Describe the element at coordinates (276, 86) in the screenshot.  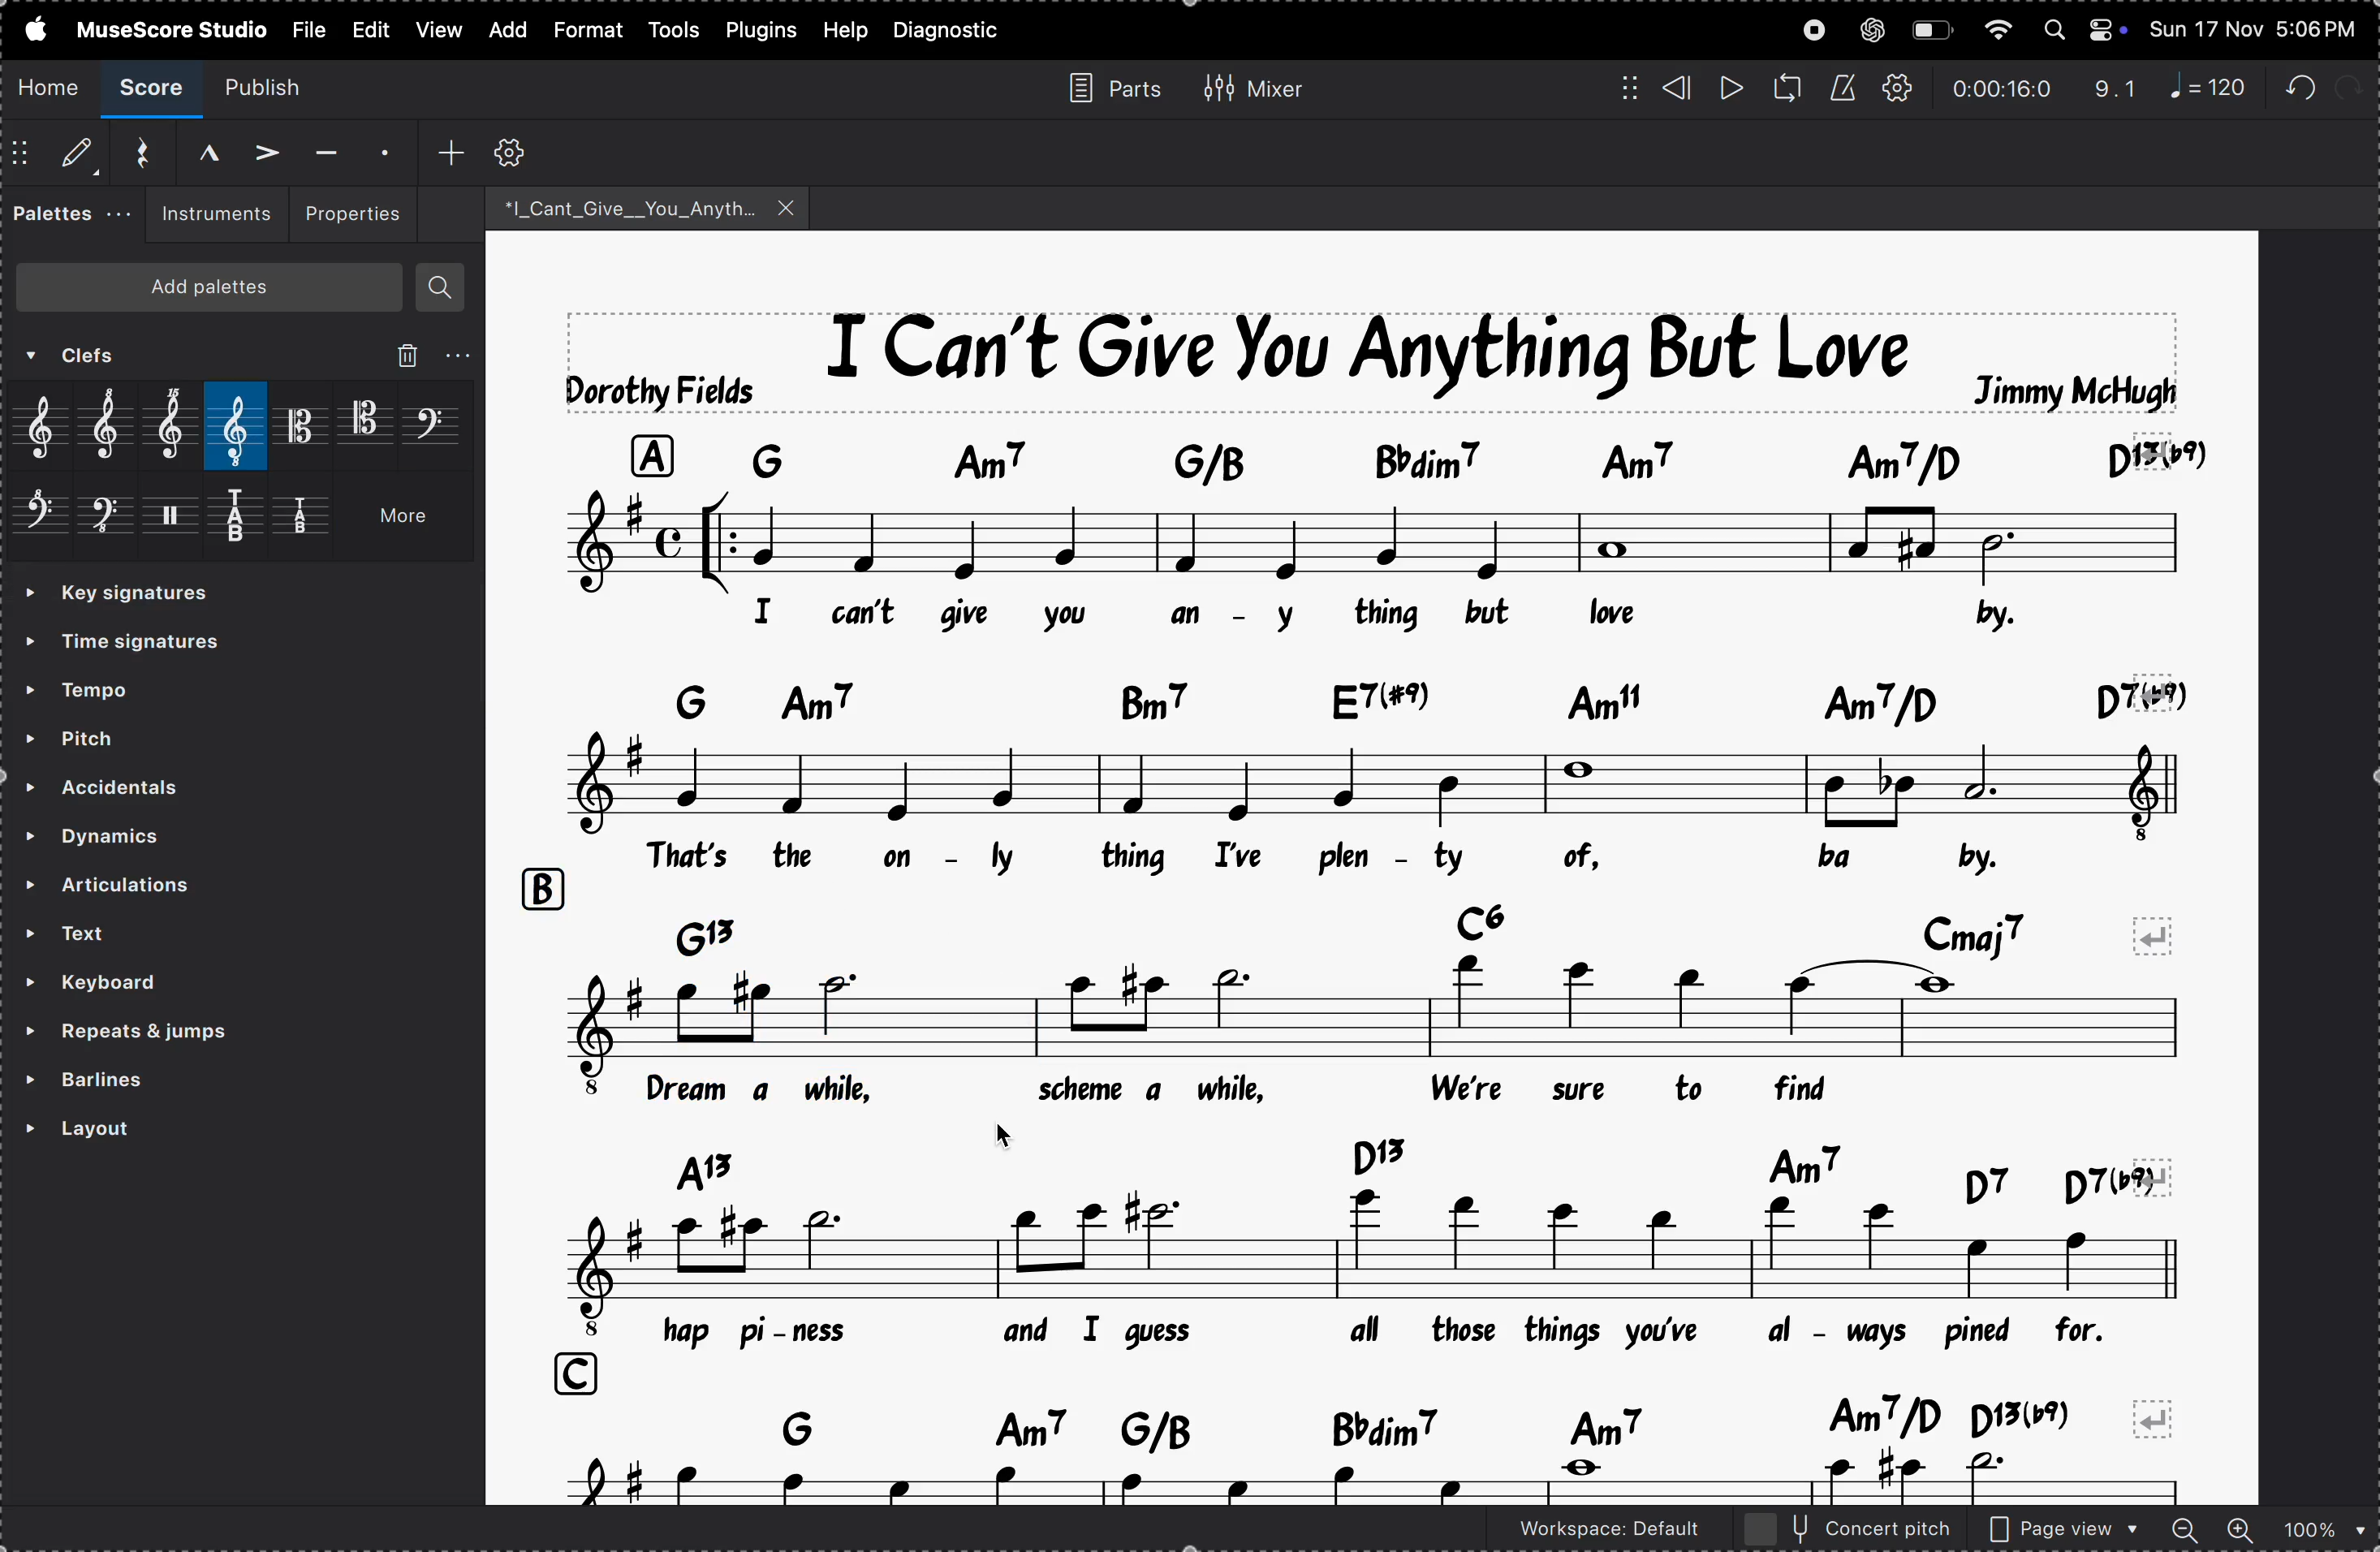
I see `publish` at that location.